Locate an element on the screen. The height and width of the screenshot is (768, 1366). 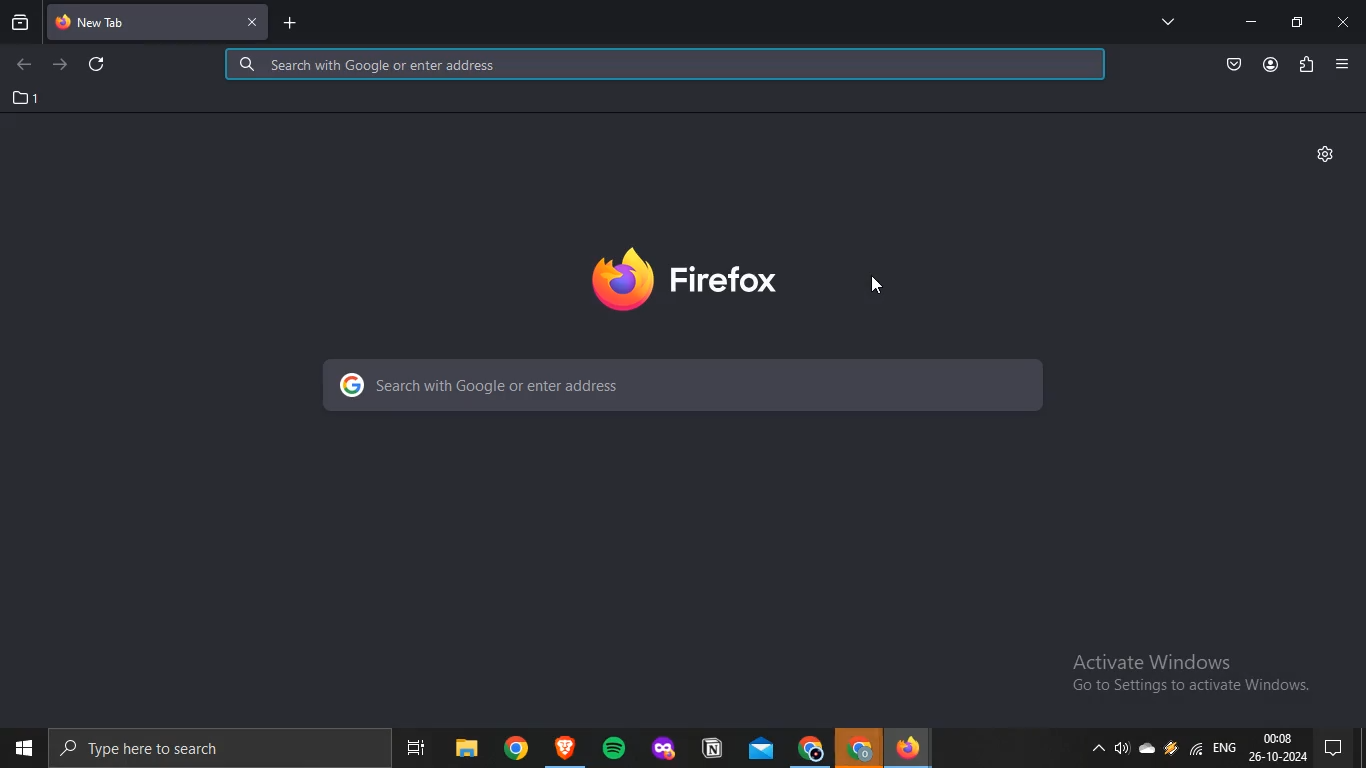
 is located at coordinates (1341, 64).